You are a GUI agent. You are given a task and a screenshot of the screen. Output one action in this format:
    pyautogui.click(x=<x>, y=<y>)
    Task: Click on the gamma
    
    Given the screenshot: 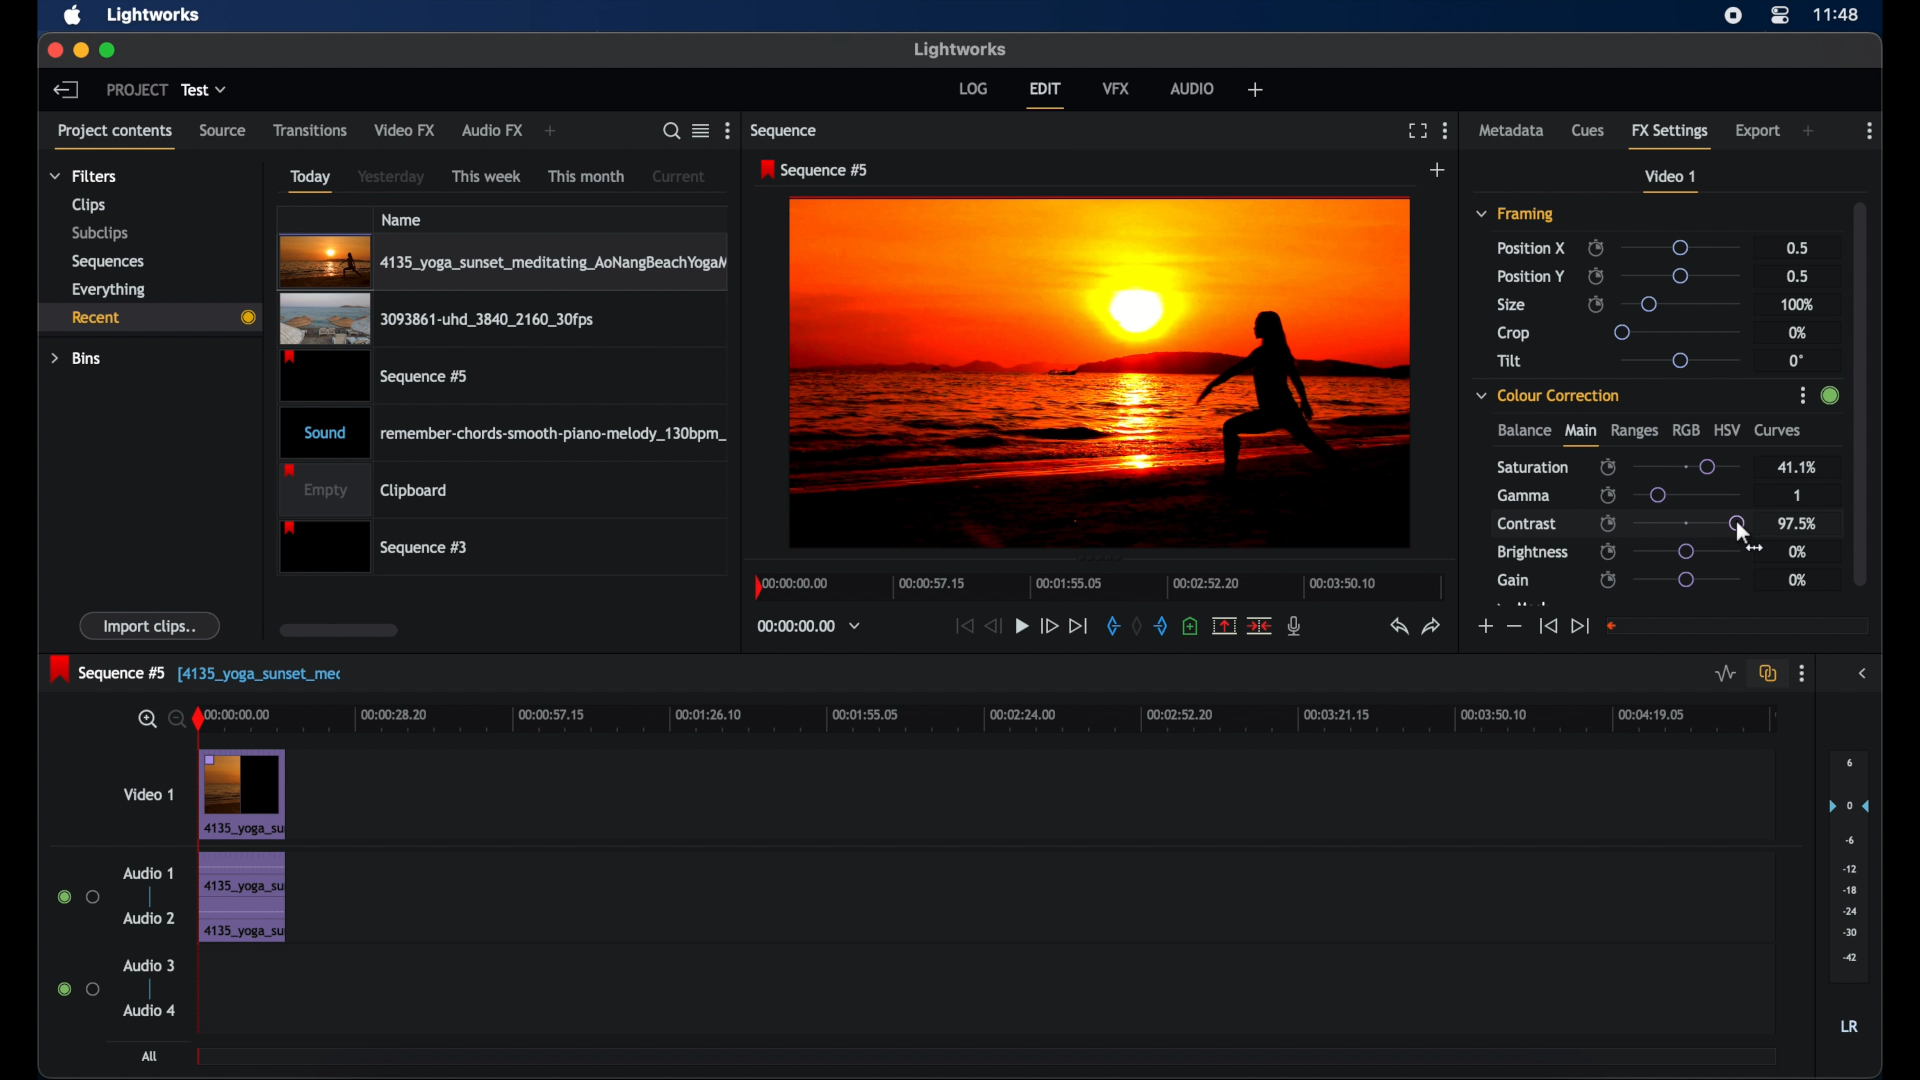 What is the action you would take?
    pyautogui.click(x=1523, y=495)
    